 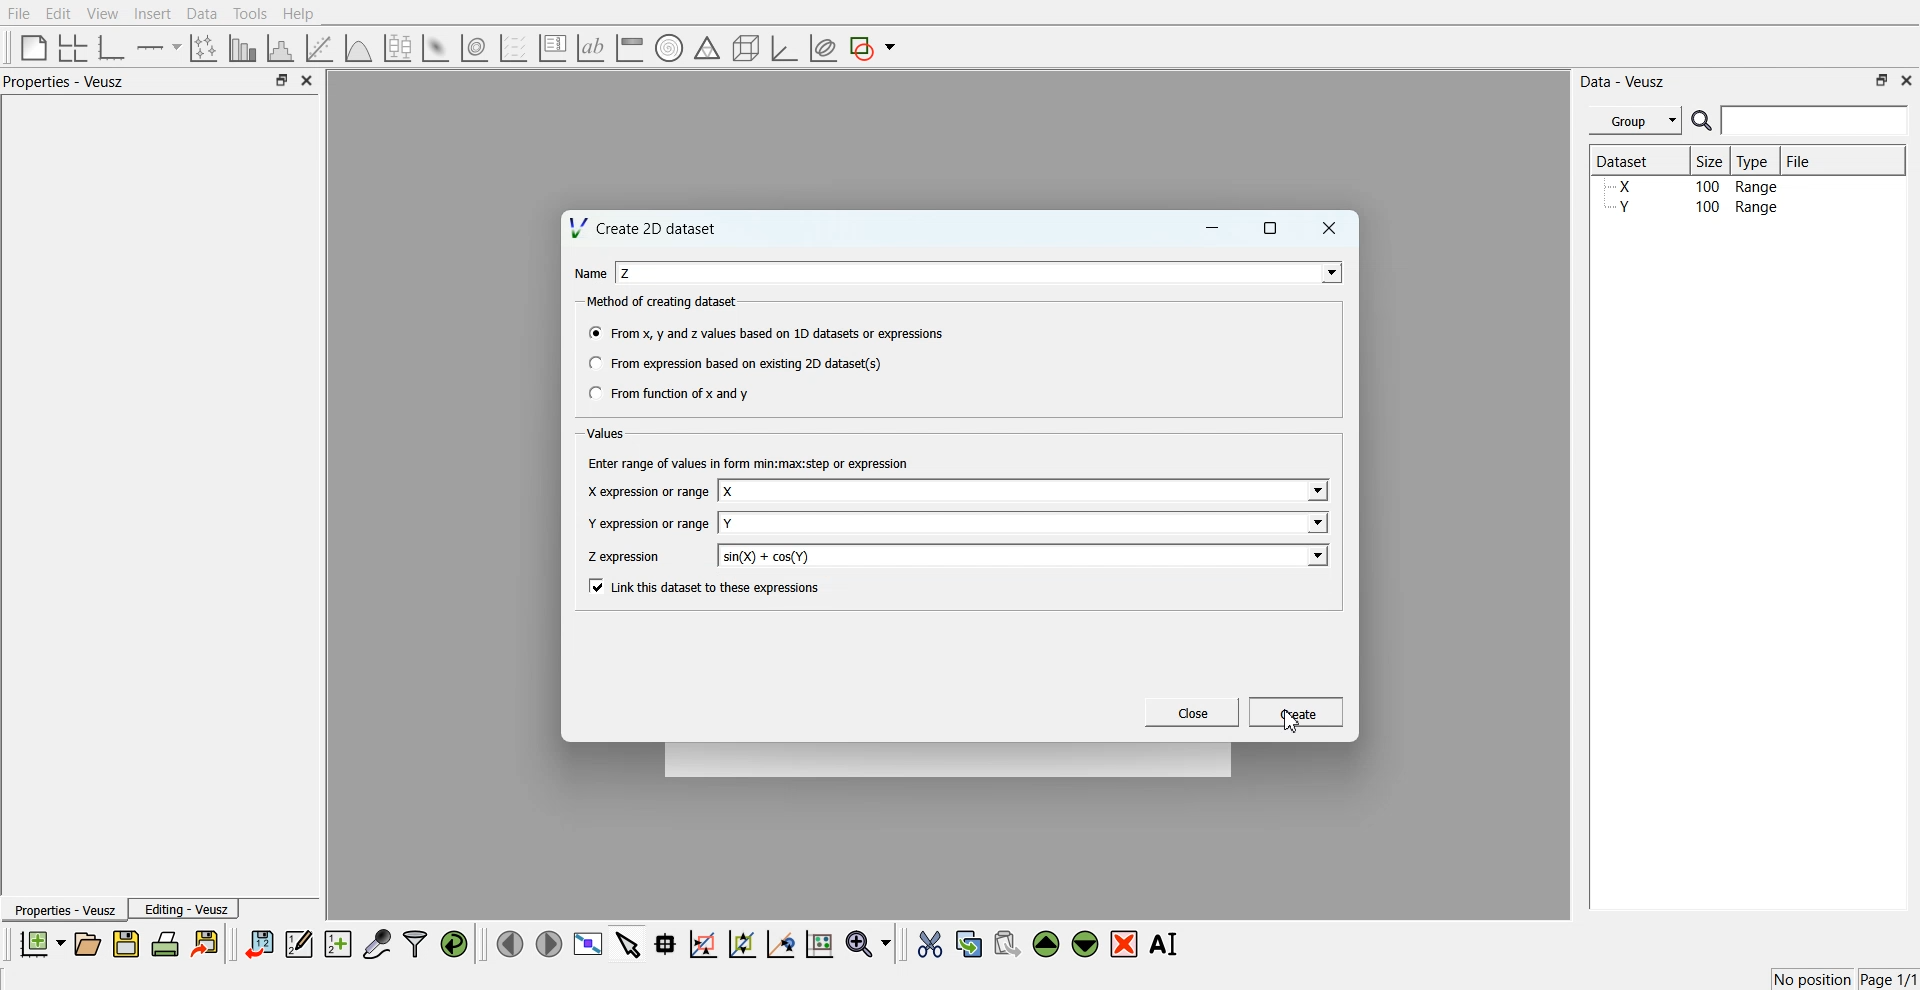 I want to click on MX expression or range, so click(x=647, y=491).